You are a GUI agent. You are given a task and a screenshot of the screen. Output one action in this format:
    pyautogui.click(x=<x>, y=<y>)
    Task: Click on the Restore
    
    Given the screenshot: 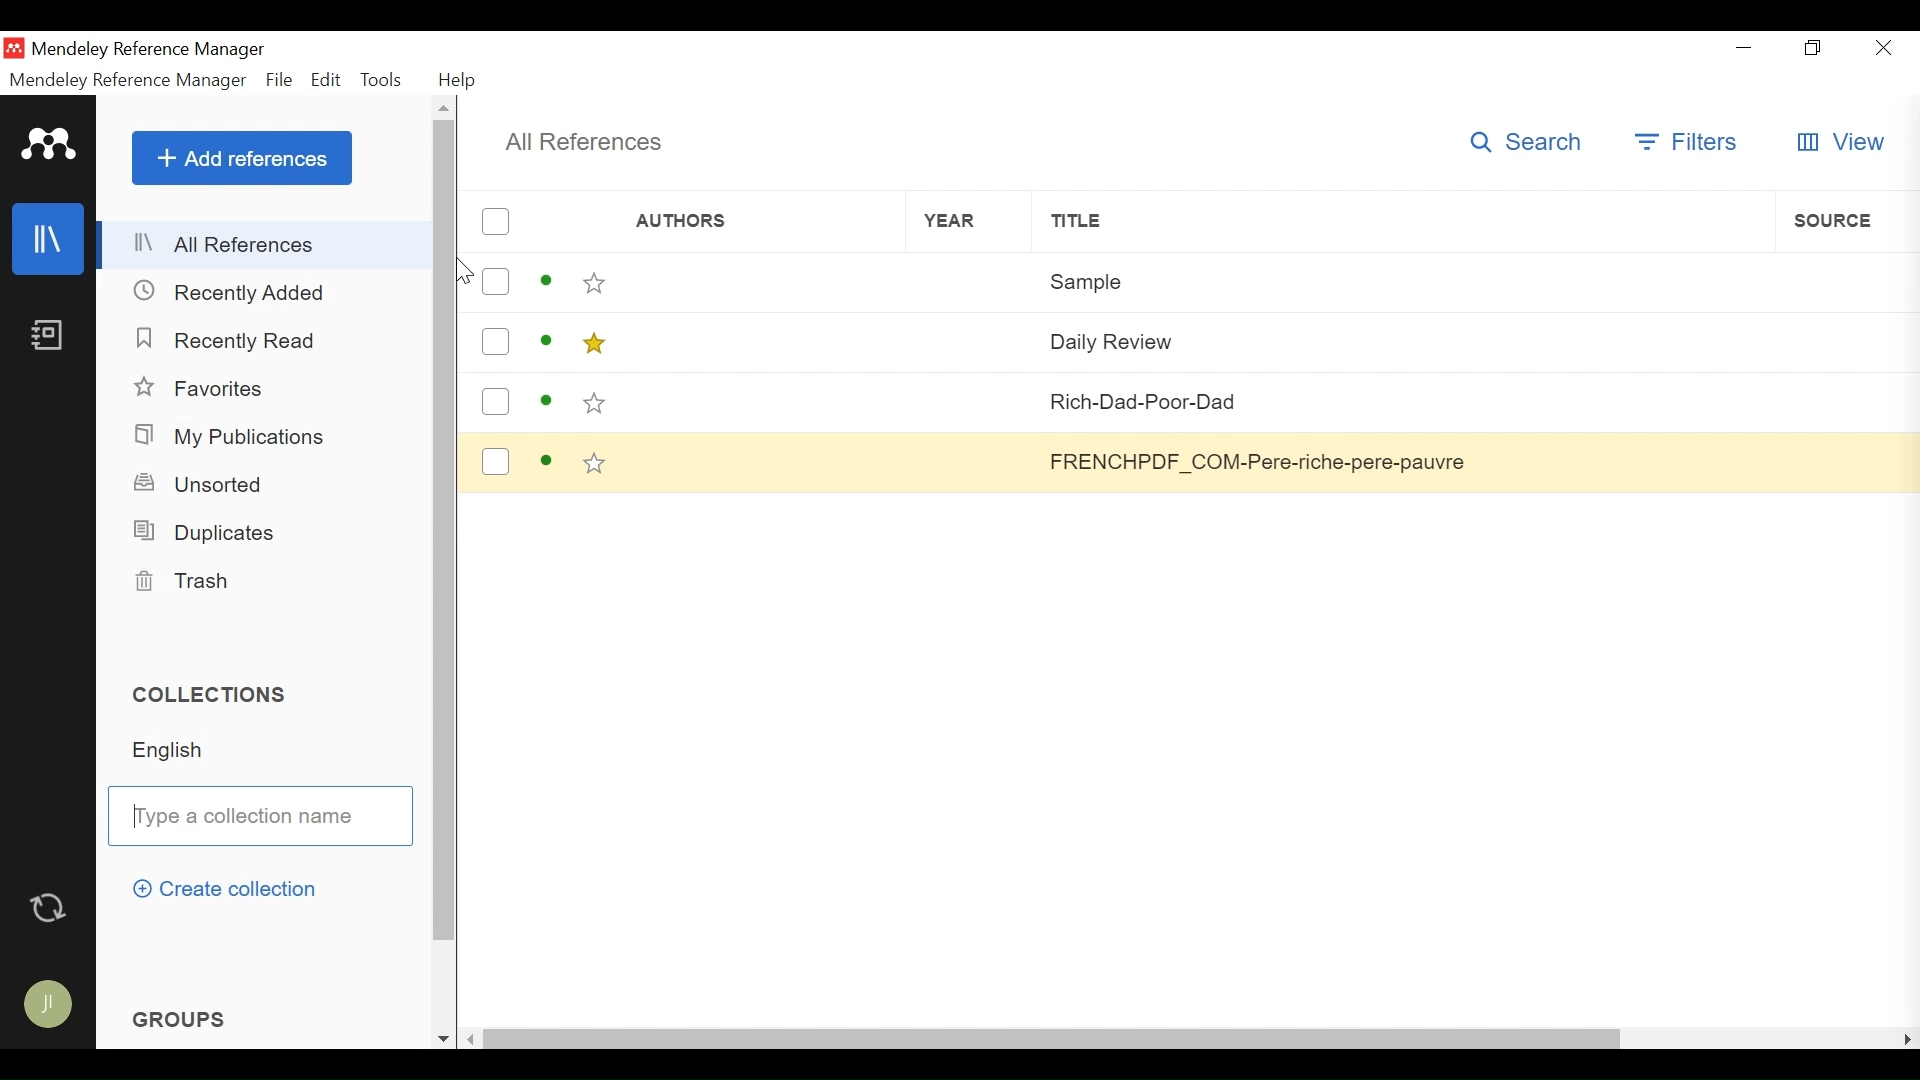 What is the action you would take?
    pyautogui.click(x=1814, y=49)
    